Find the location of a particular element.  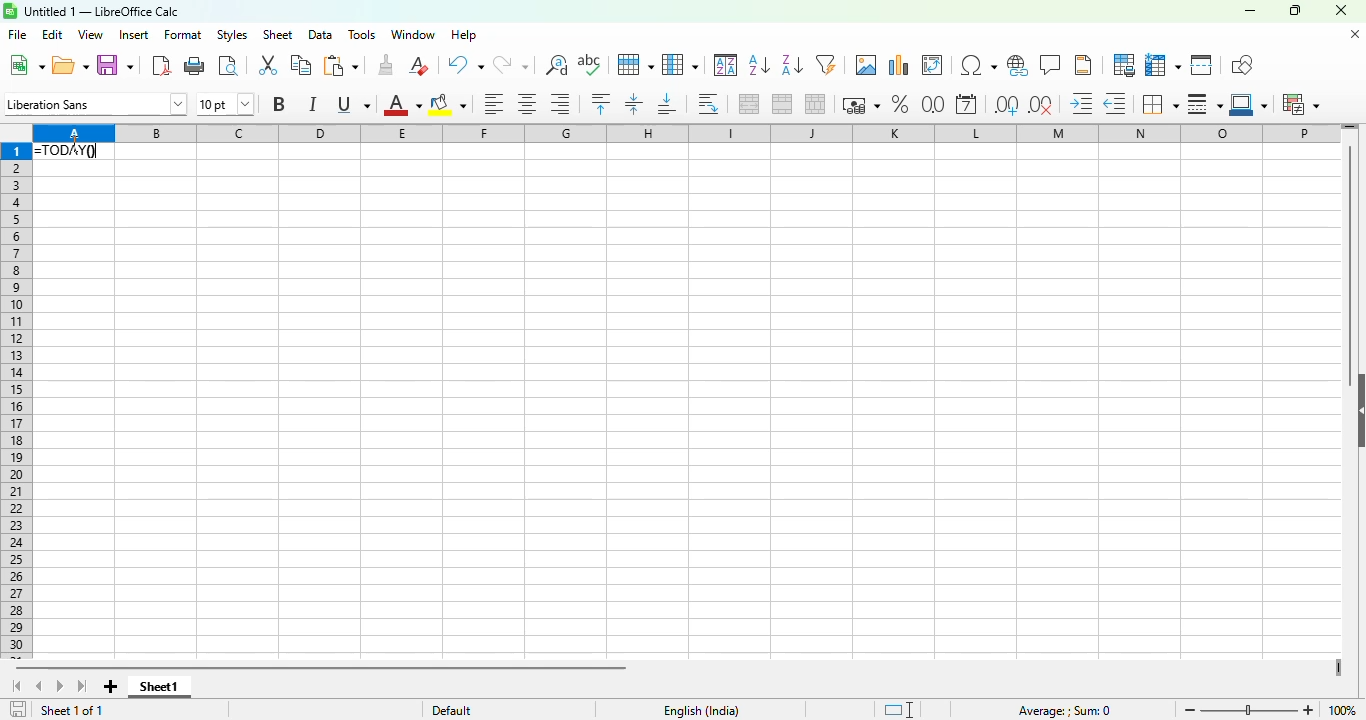

view is located at coordinates (91, 34).